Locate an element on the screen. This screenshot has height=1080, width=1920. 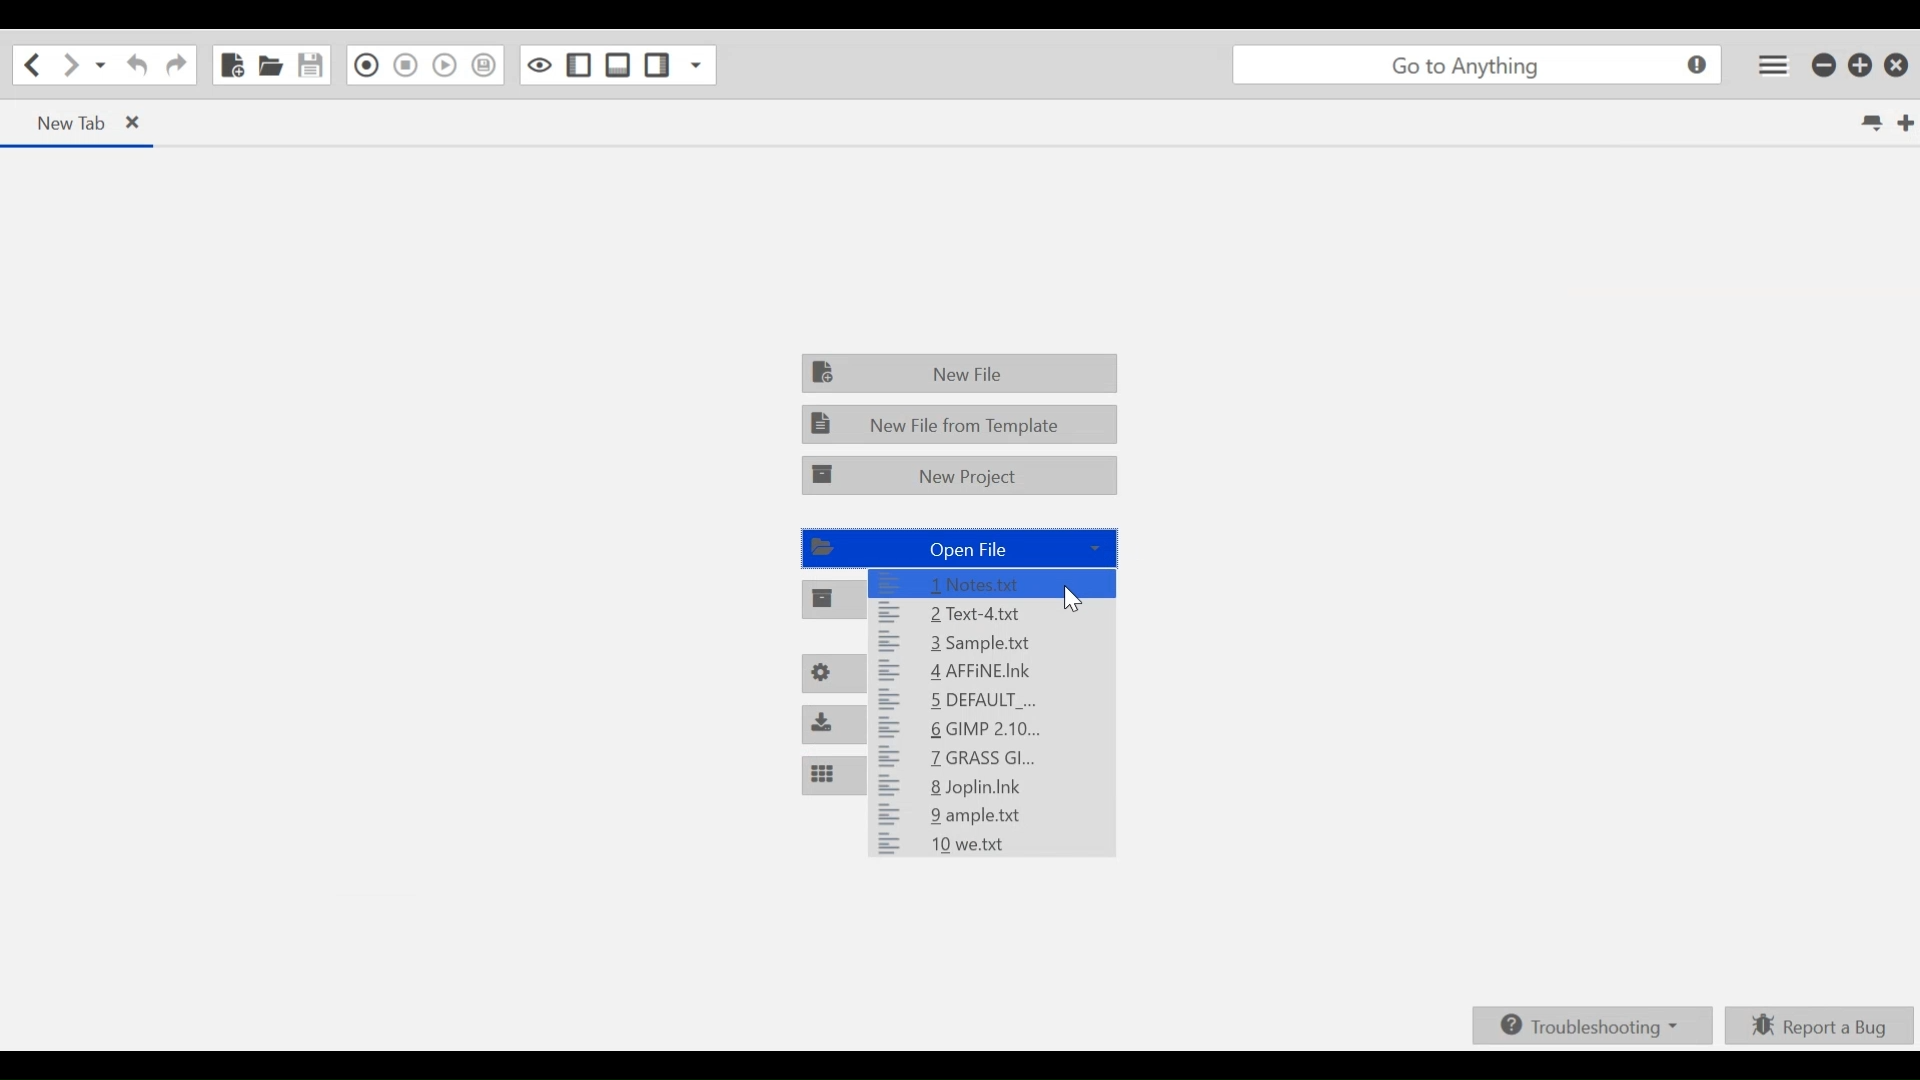
Play last Macro is located at coordinates (443, 66).